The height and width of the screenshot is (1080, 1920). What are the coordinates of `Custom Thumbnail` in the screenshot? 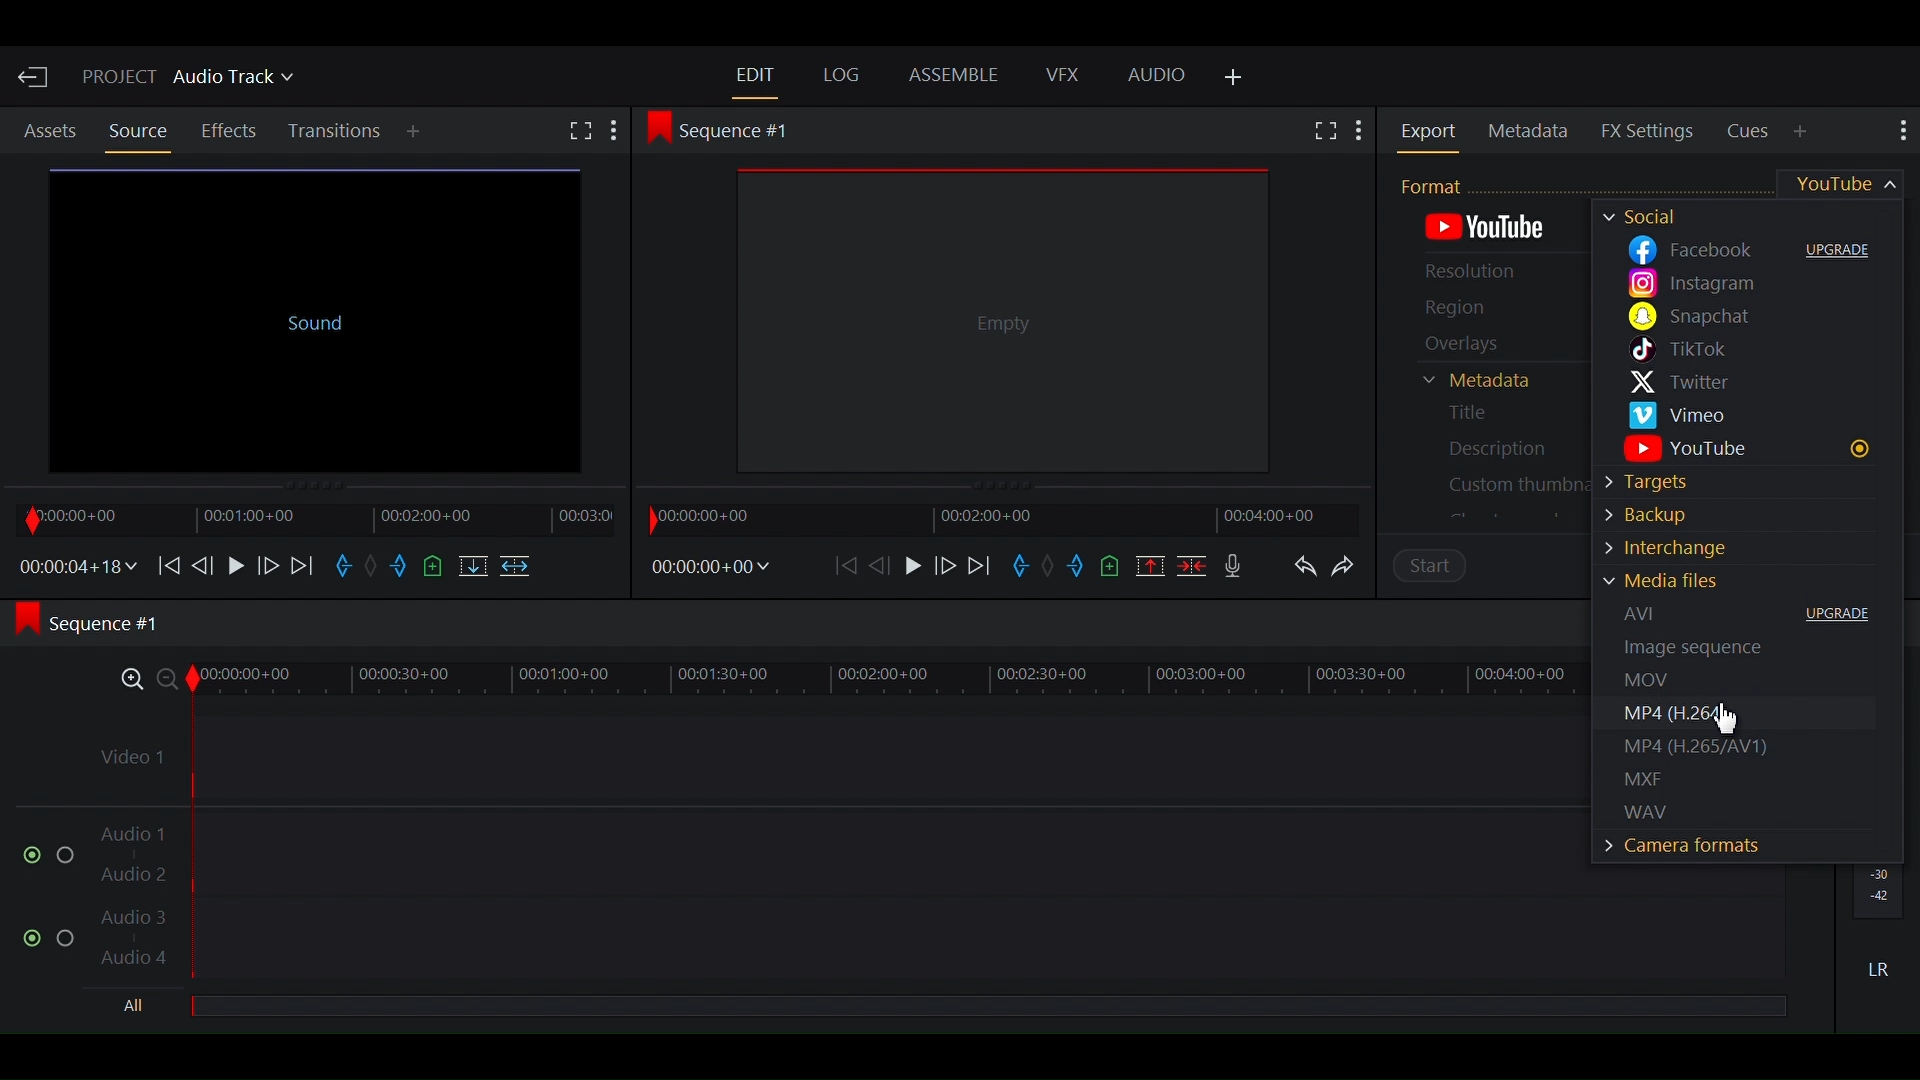 It's located at (1497, 483).